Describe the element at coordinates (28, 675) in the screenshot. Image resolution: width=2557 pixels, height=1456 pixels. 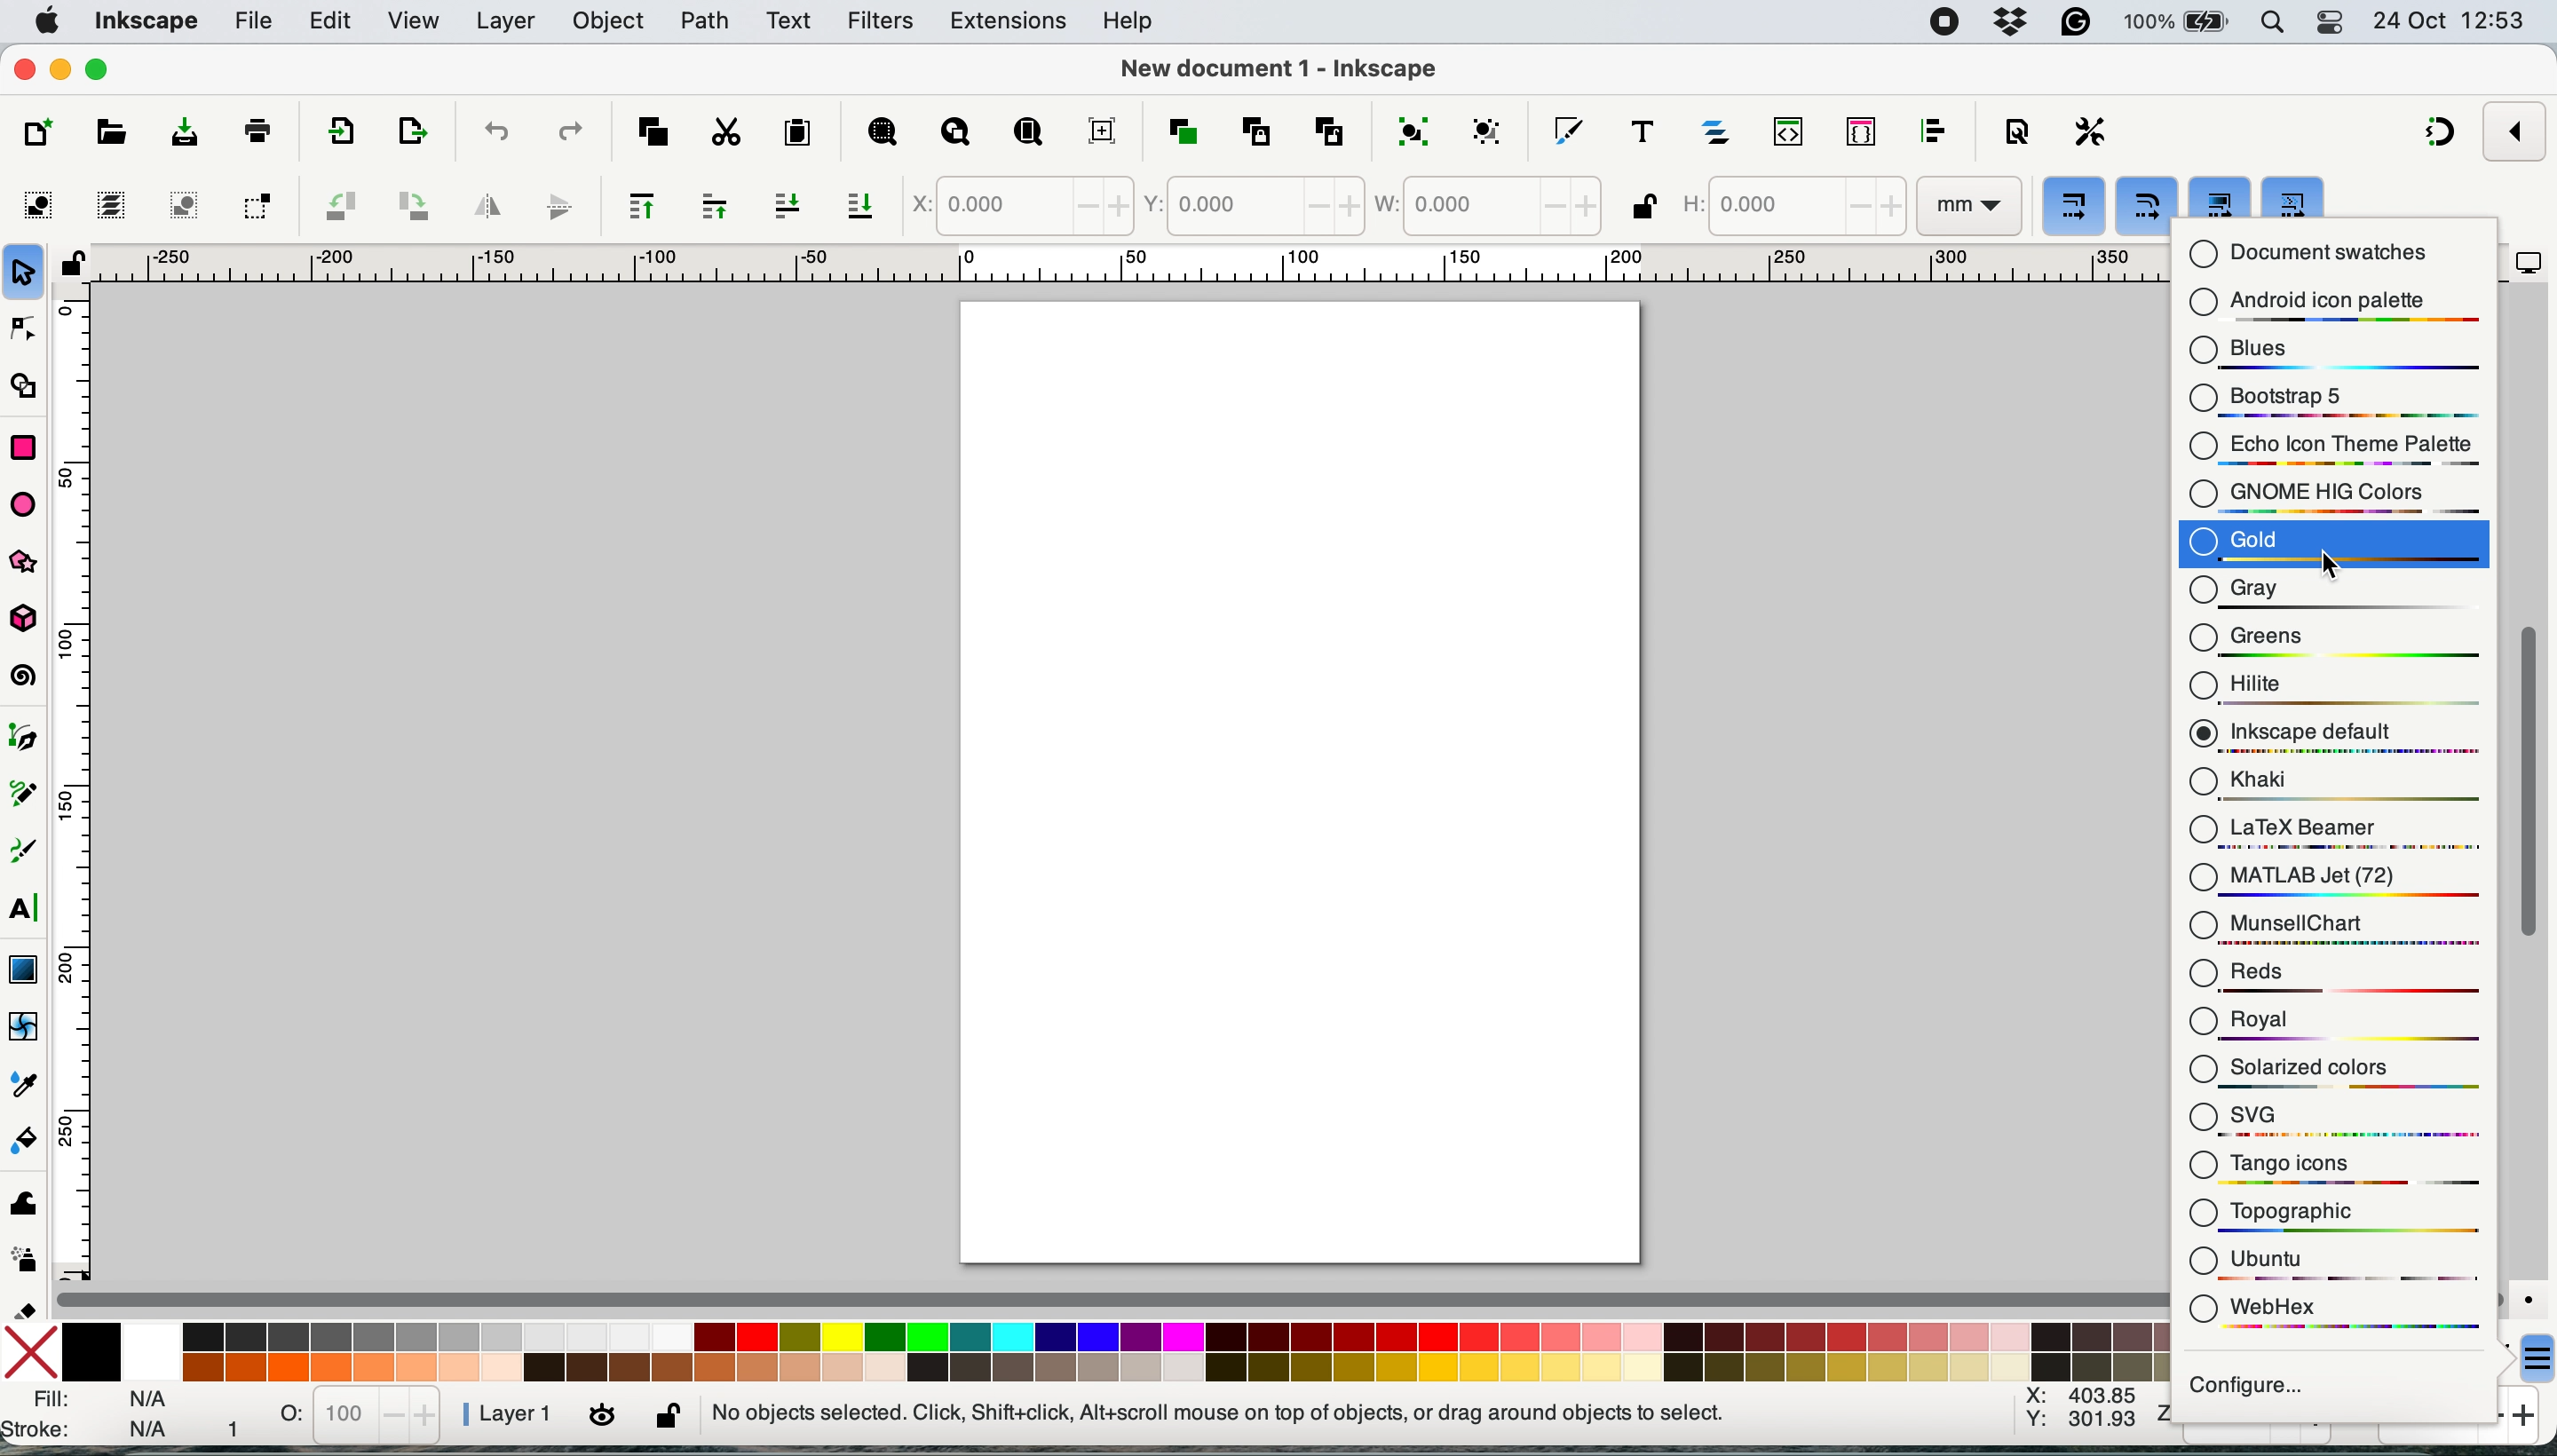
I see `spiral tool` at that location.